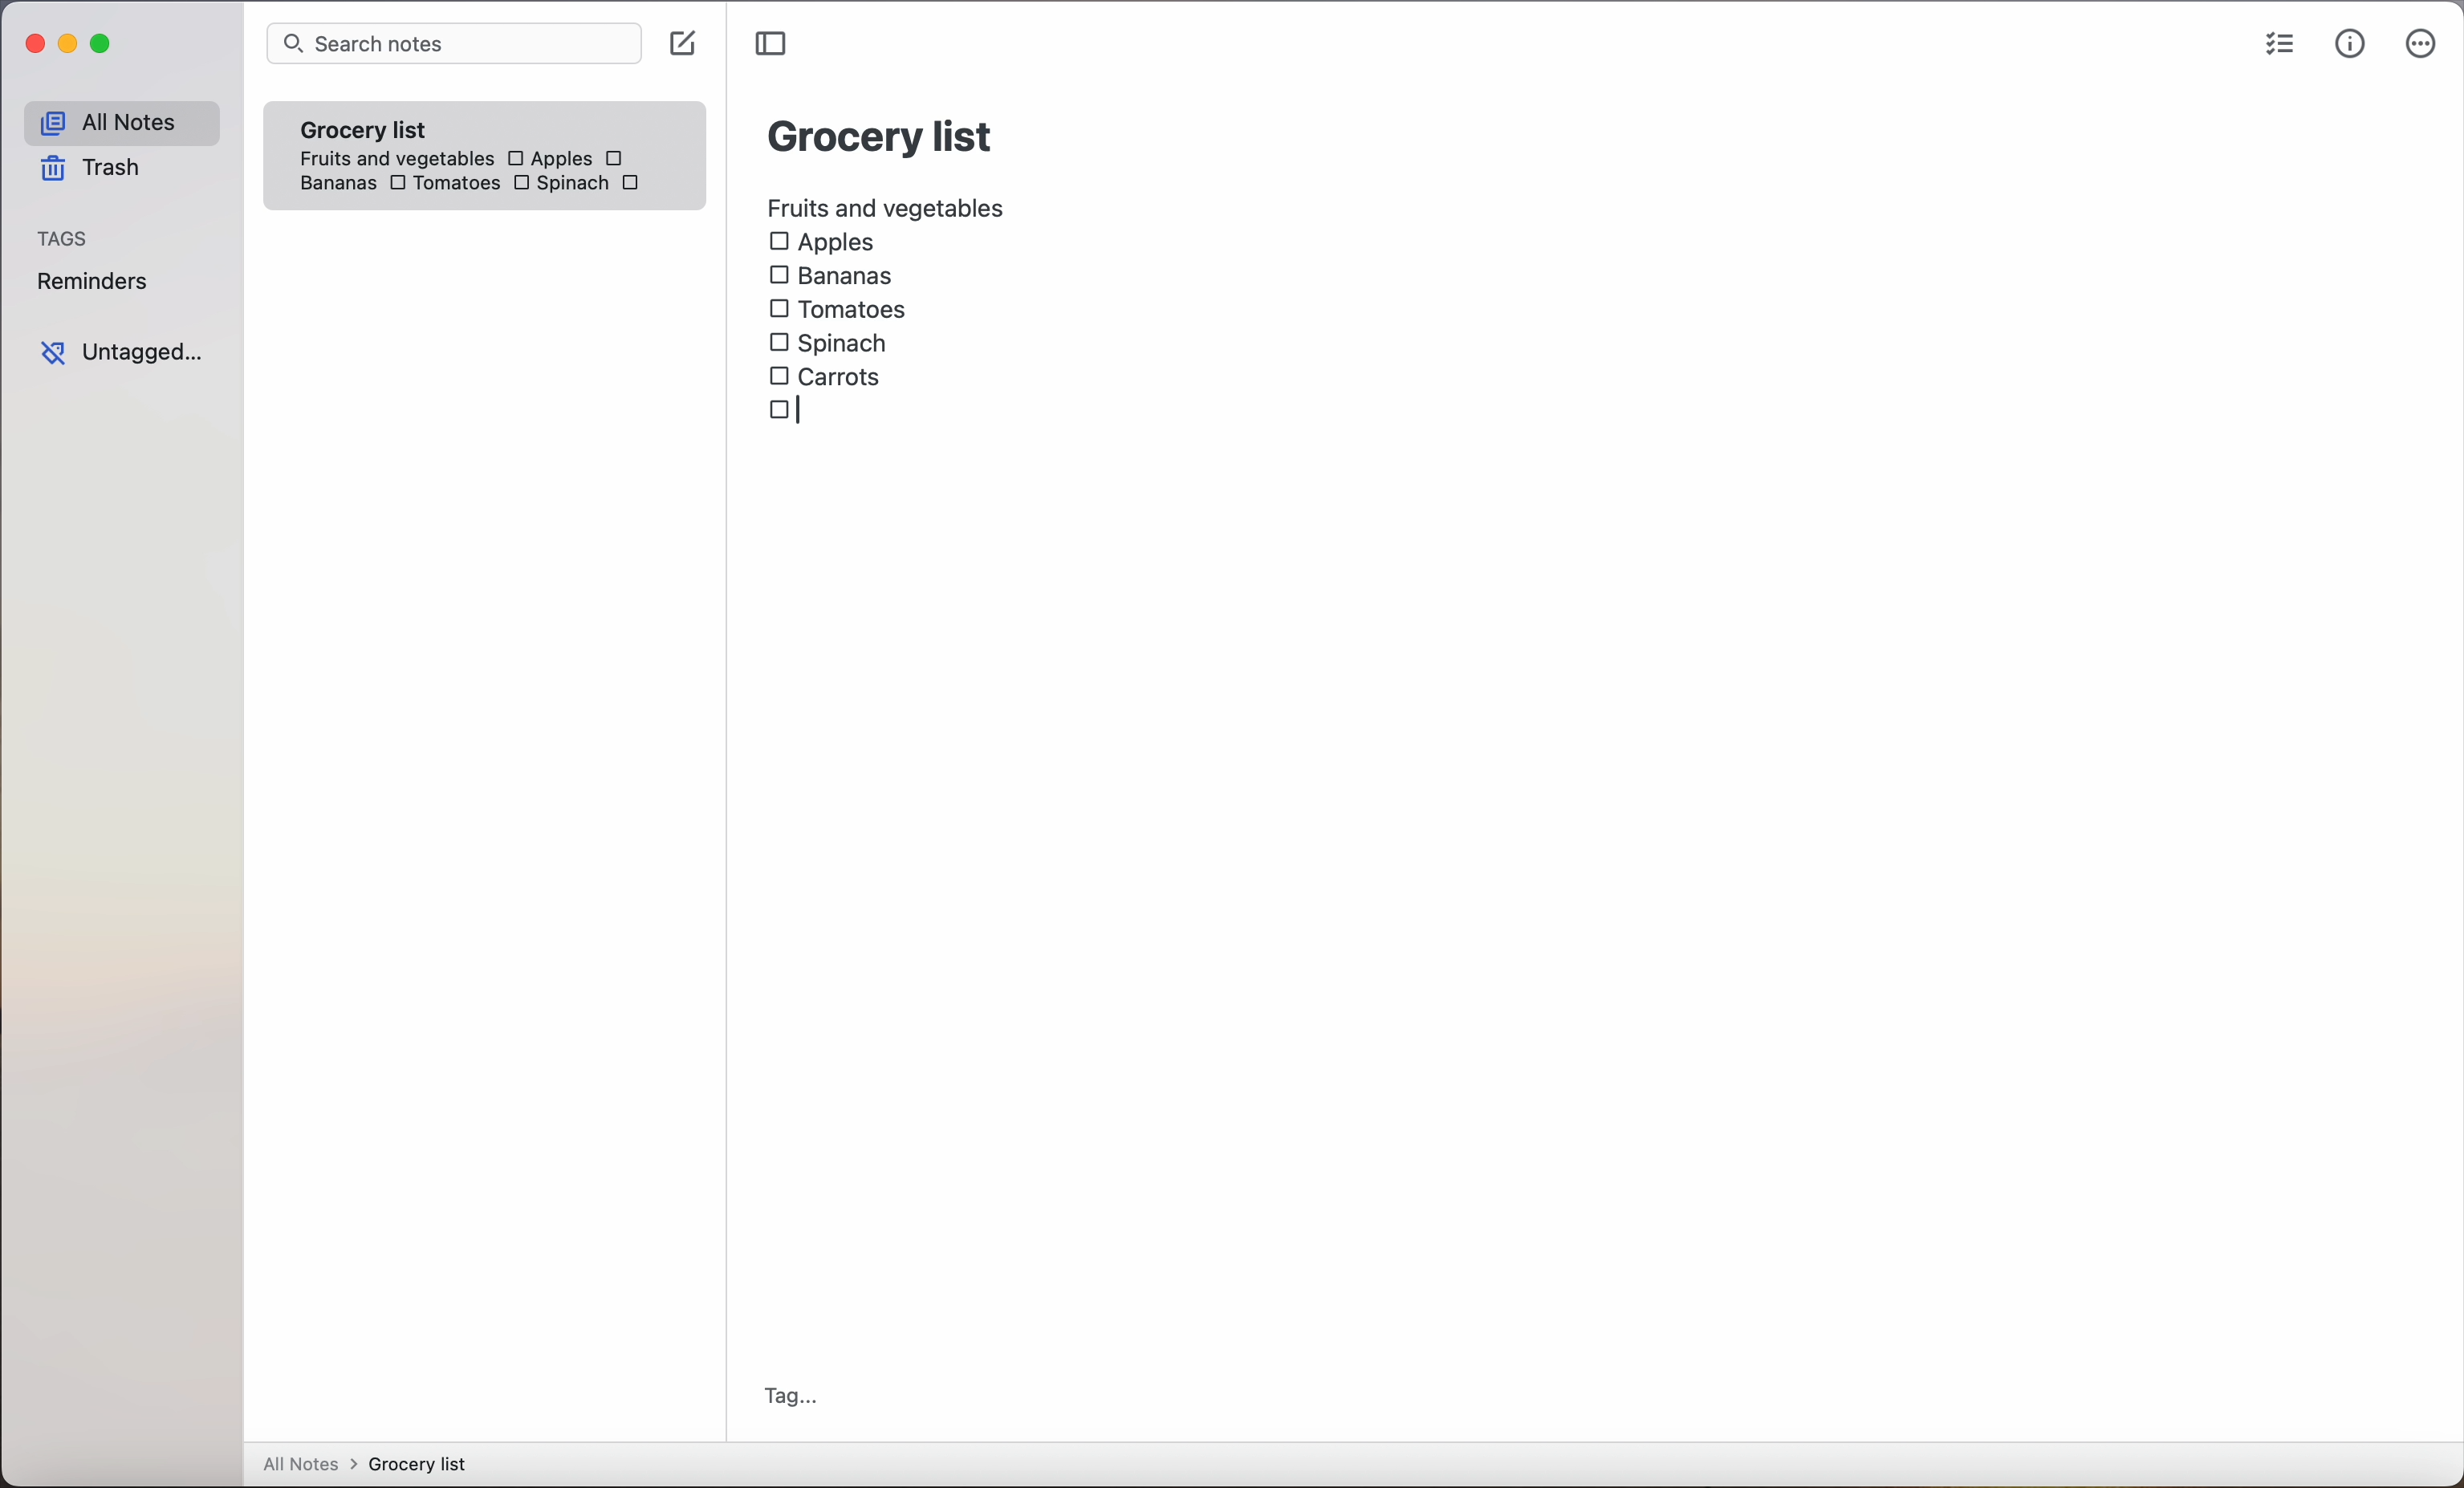 This screenshot has width=2464, height=1488. What do you see at coordinates (888, 205) in the screenshot?
I see `fruits and vegetables` at bounding box center [888, 205].